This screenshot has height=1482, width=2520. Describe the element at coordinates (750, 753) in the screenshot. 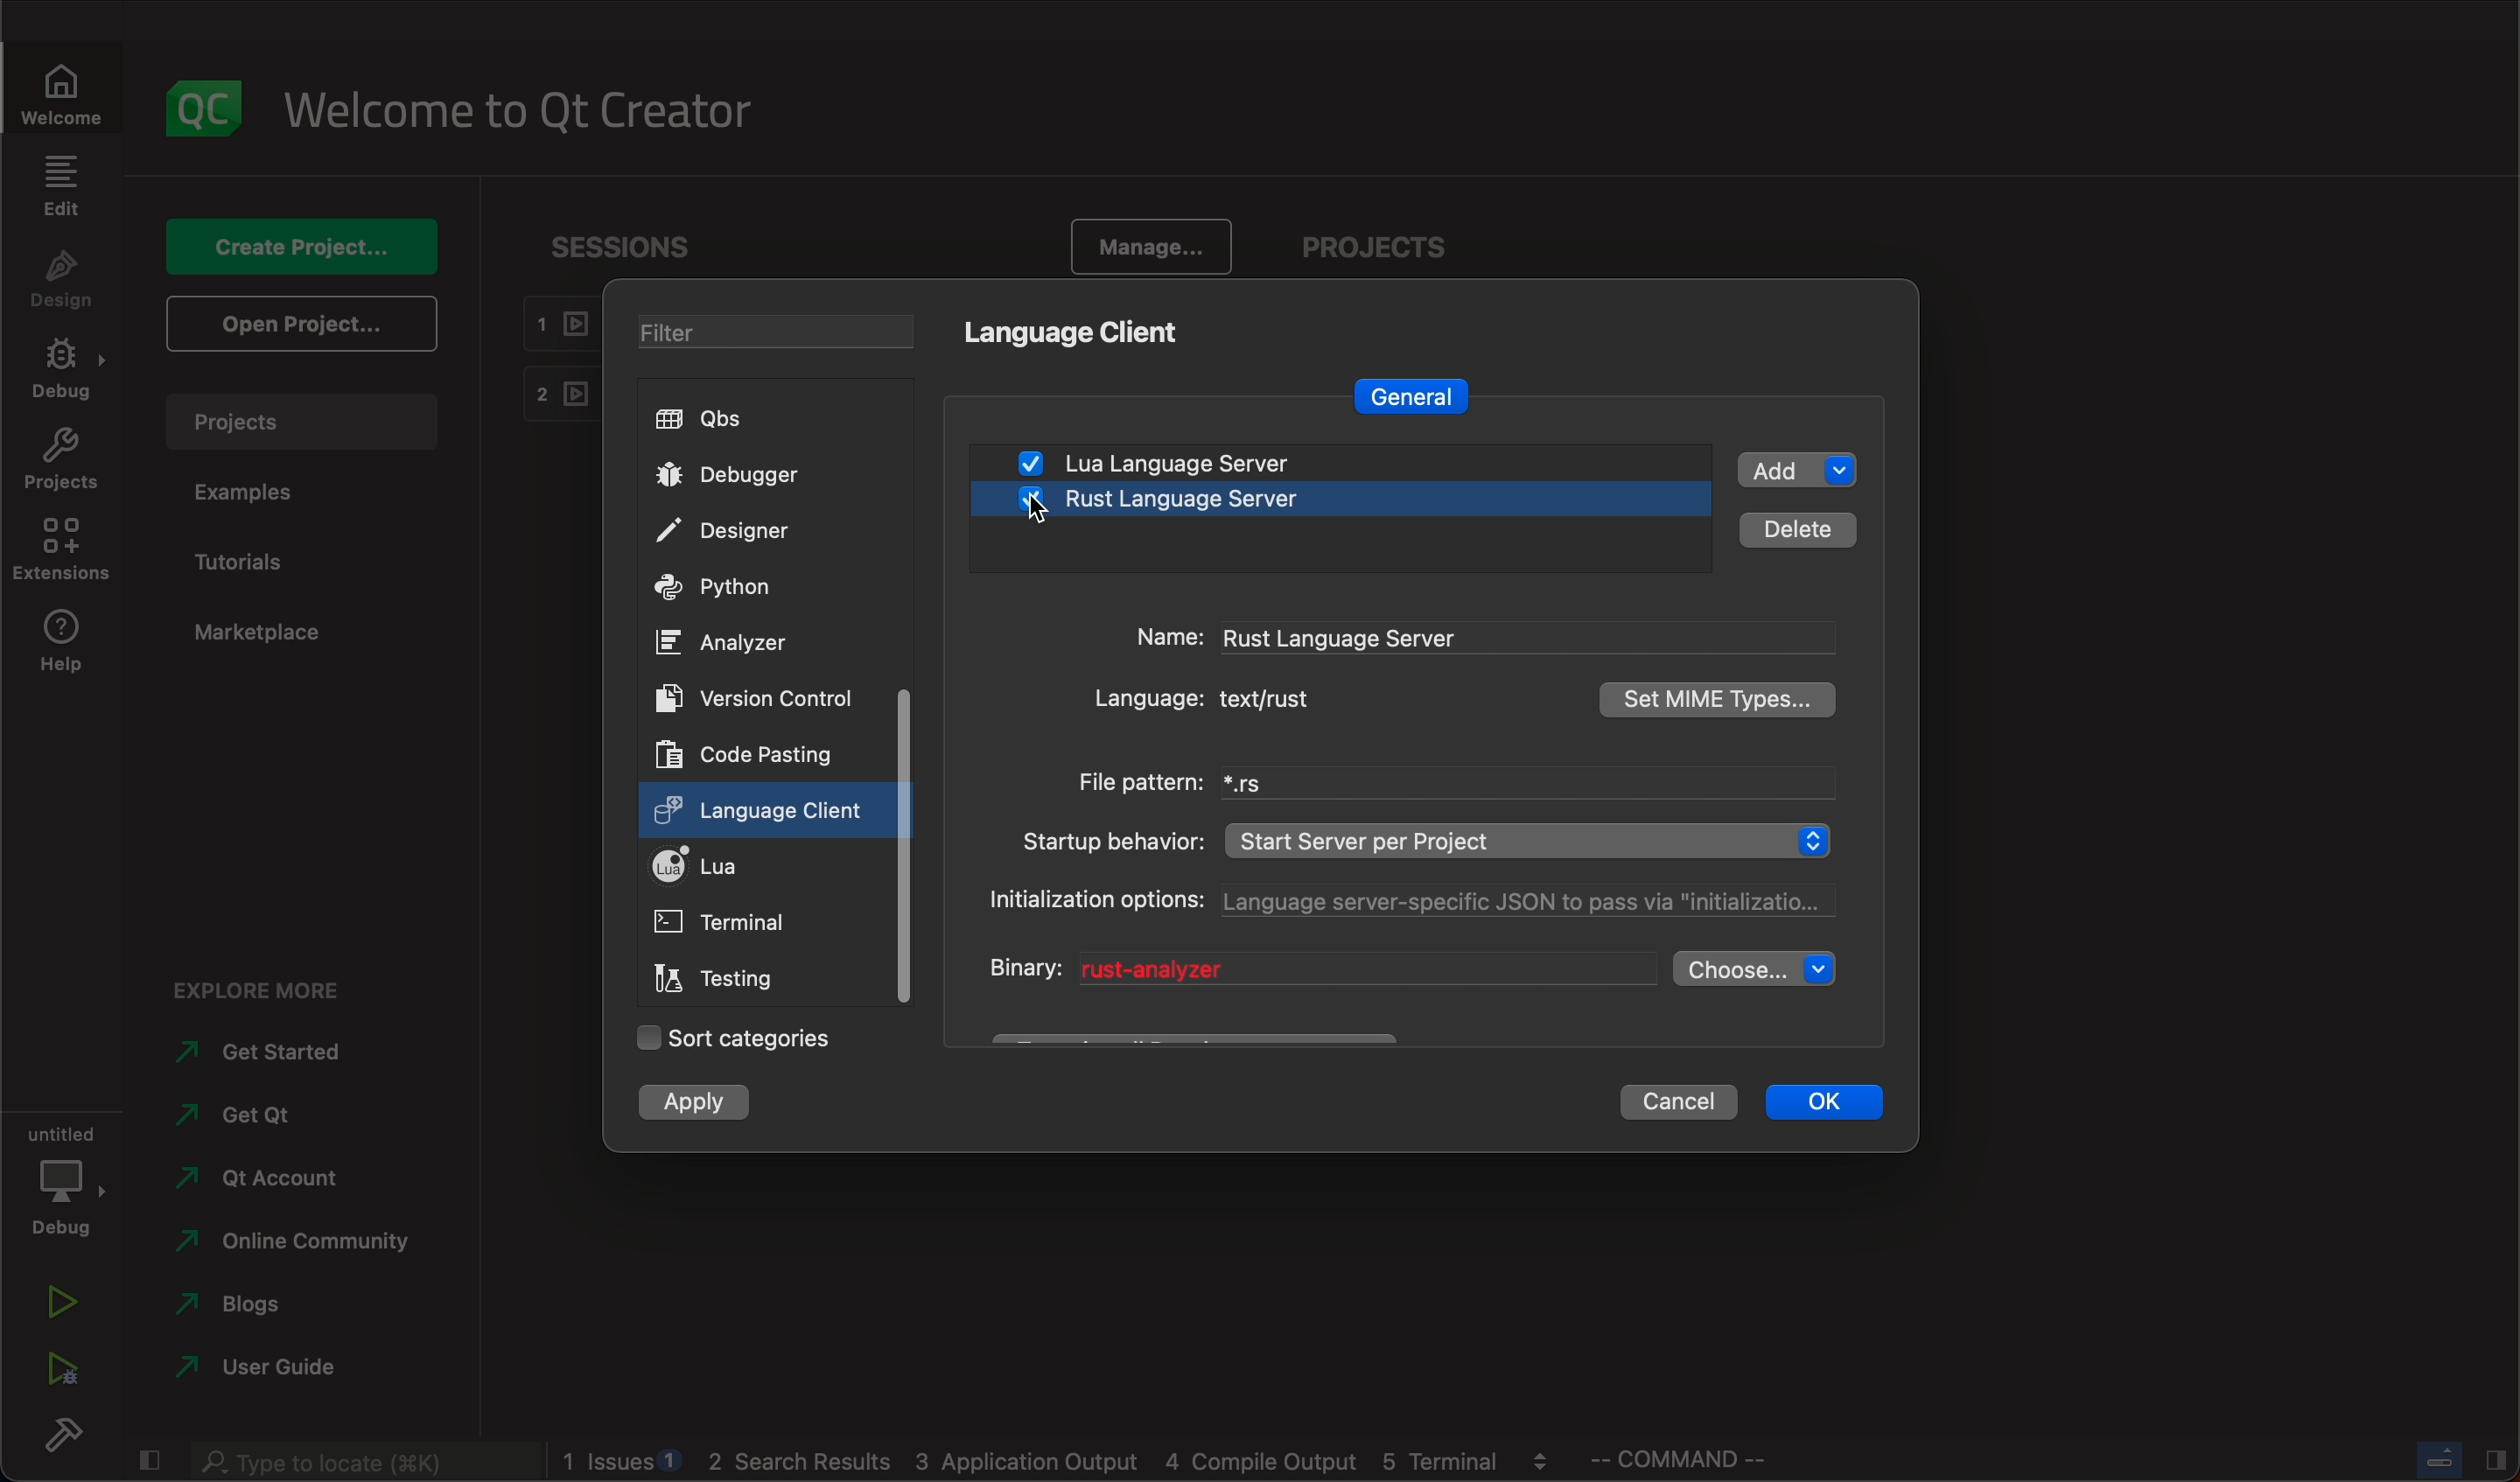

I see `code` at that location.